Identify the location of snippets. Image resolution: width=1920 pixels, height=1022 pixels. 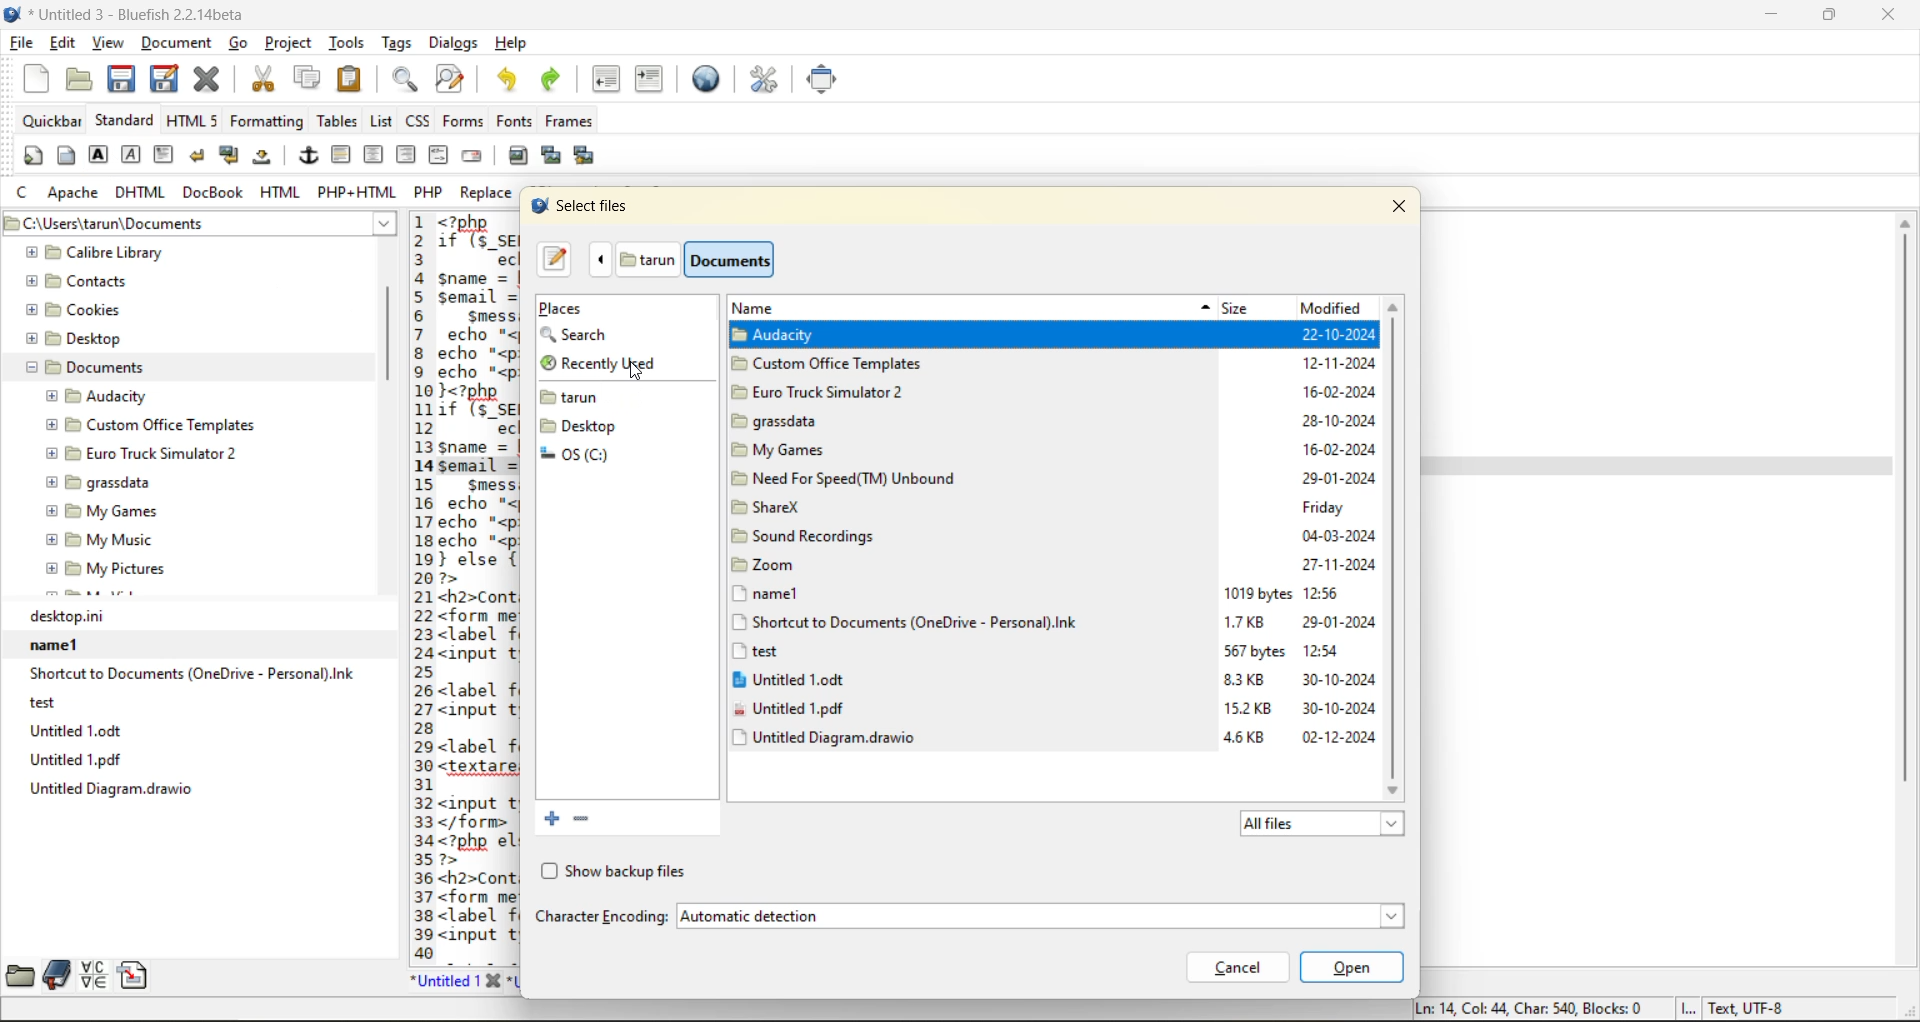
(138, 975).